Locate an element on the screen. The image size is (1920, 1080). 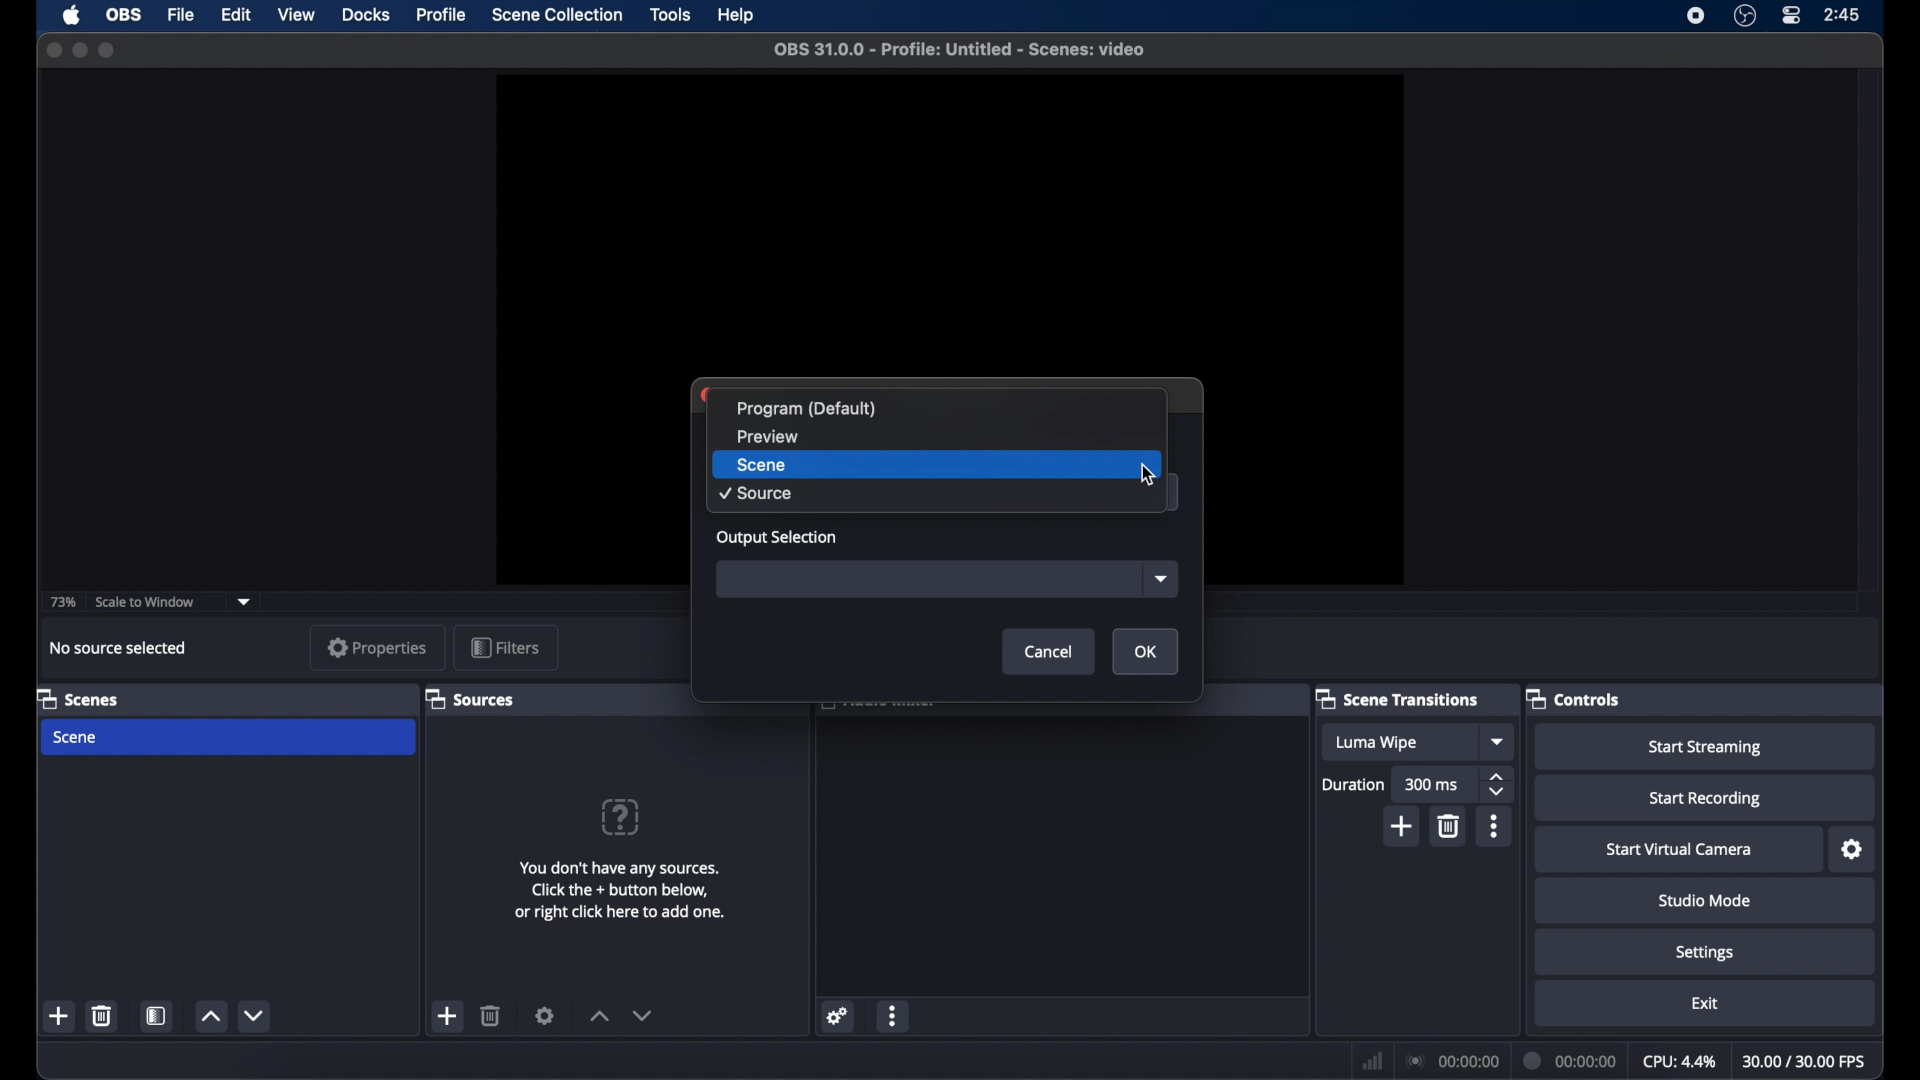
delete is located at coordinates (103, 1015).